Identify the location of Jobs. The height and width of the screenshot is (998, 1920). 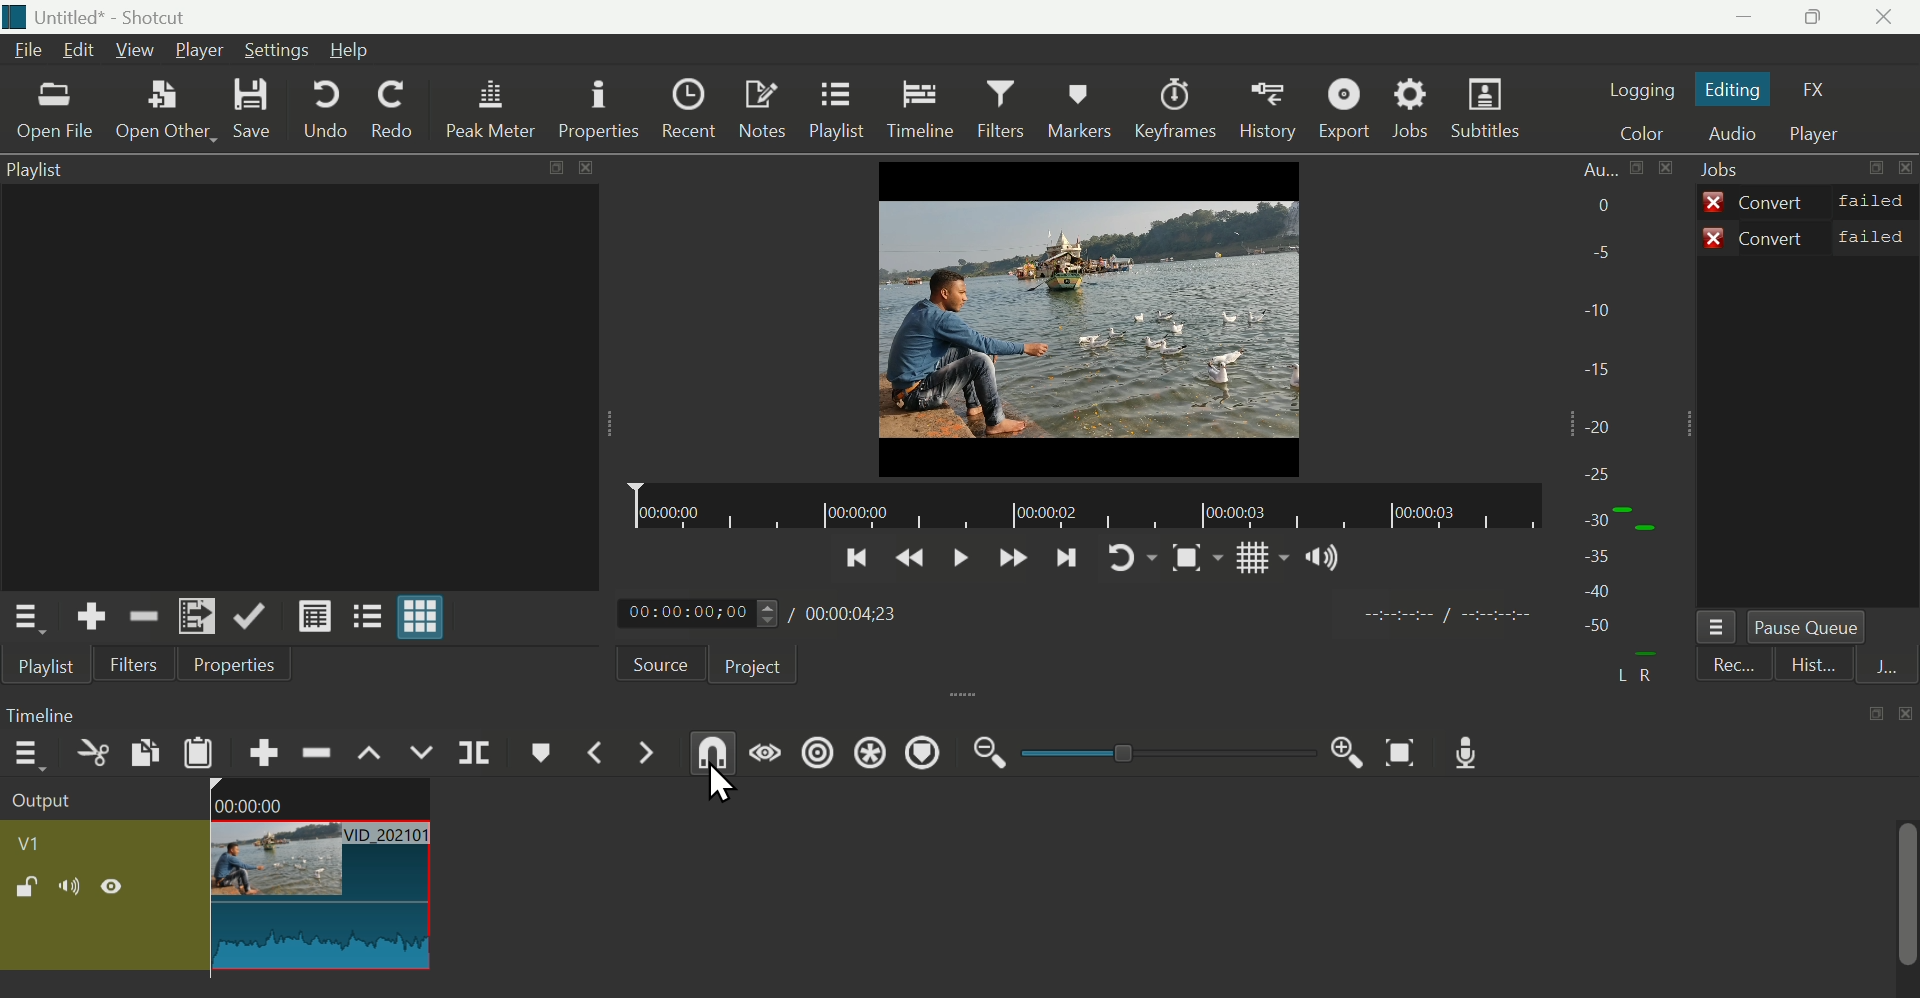
(1418, 108).